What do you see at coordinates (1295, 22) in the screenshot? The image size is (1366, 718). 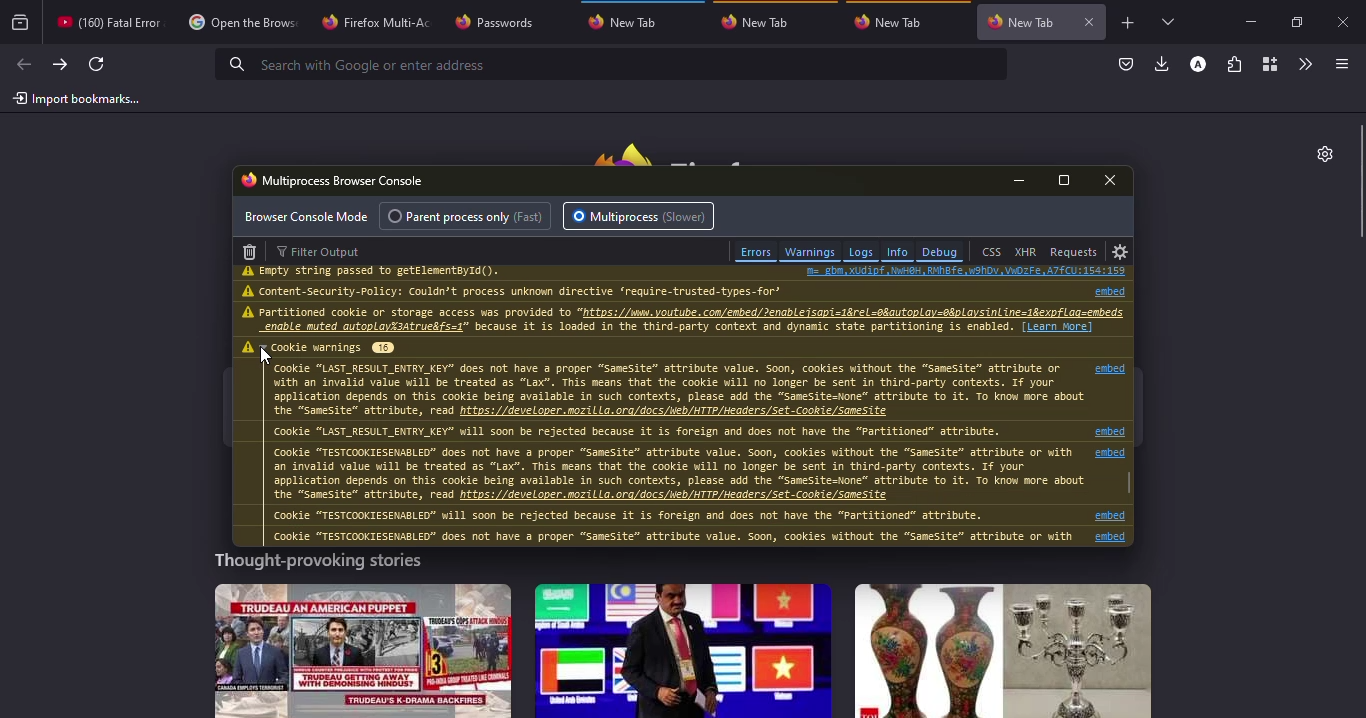 I see `maximize` at bounding box center [1295, 22].